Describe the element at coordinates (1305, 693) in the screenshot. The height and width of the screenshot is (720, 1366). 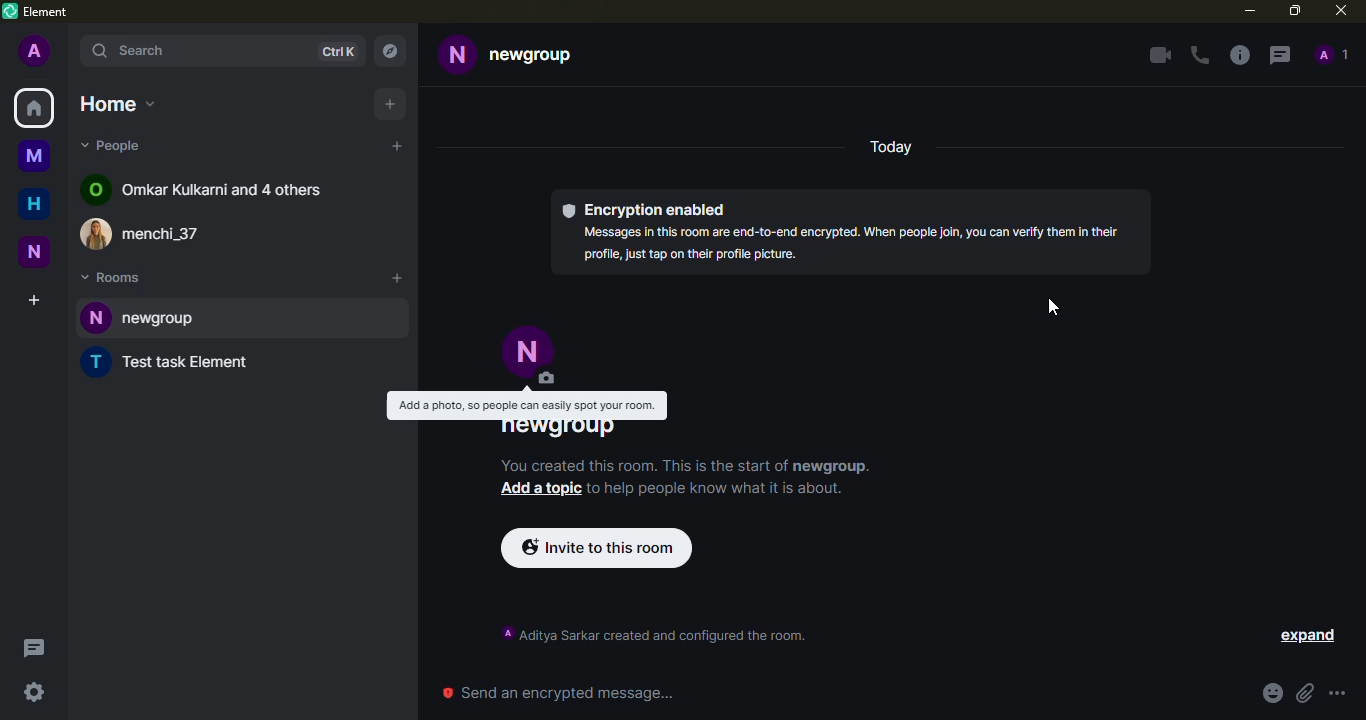
I see `attach file` at that location.